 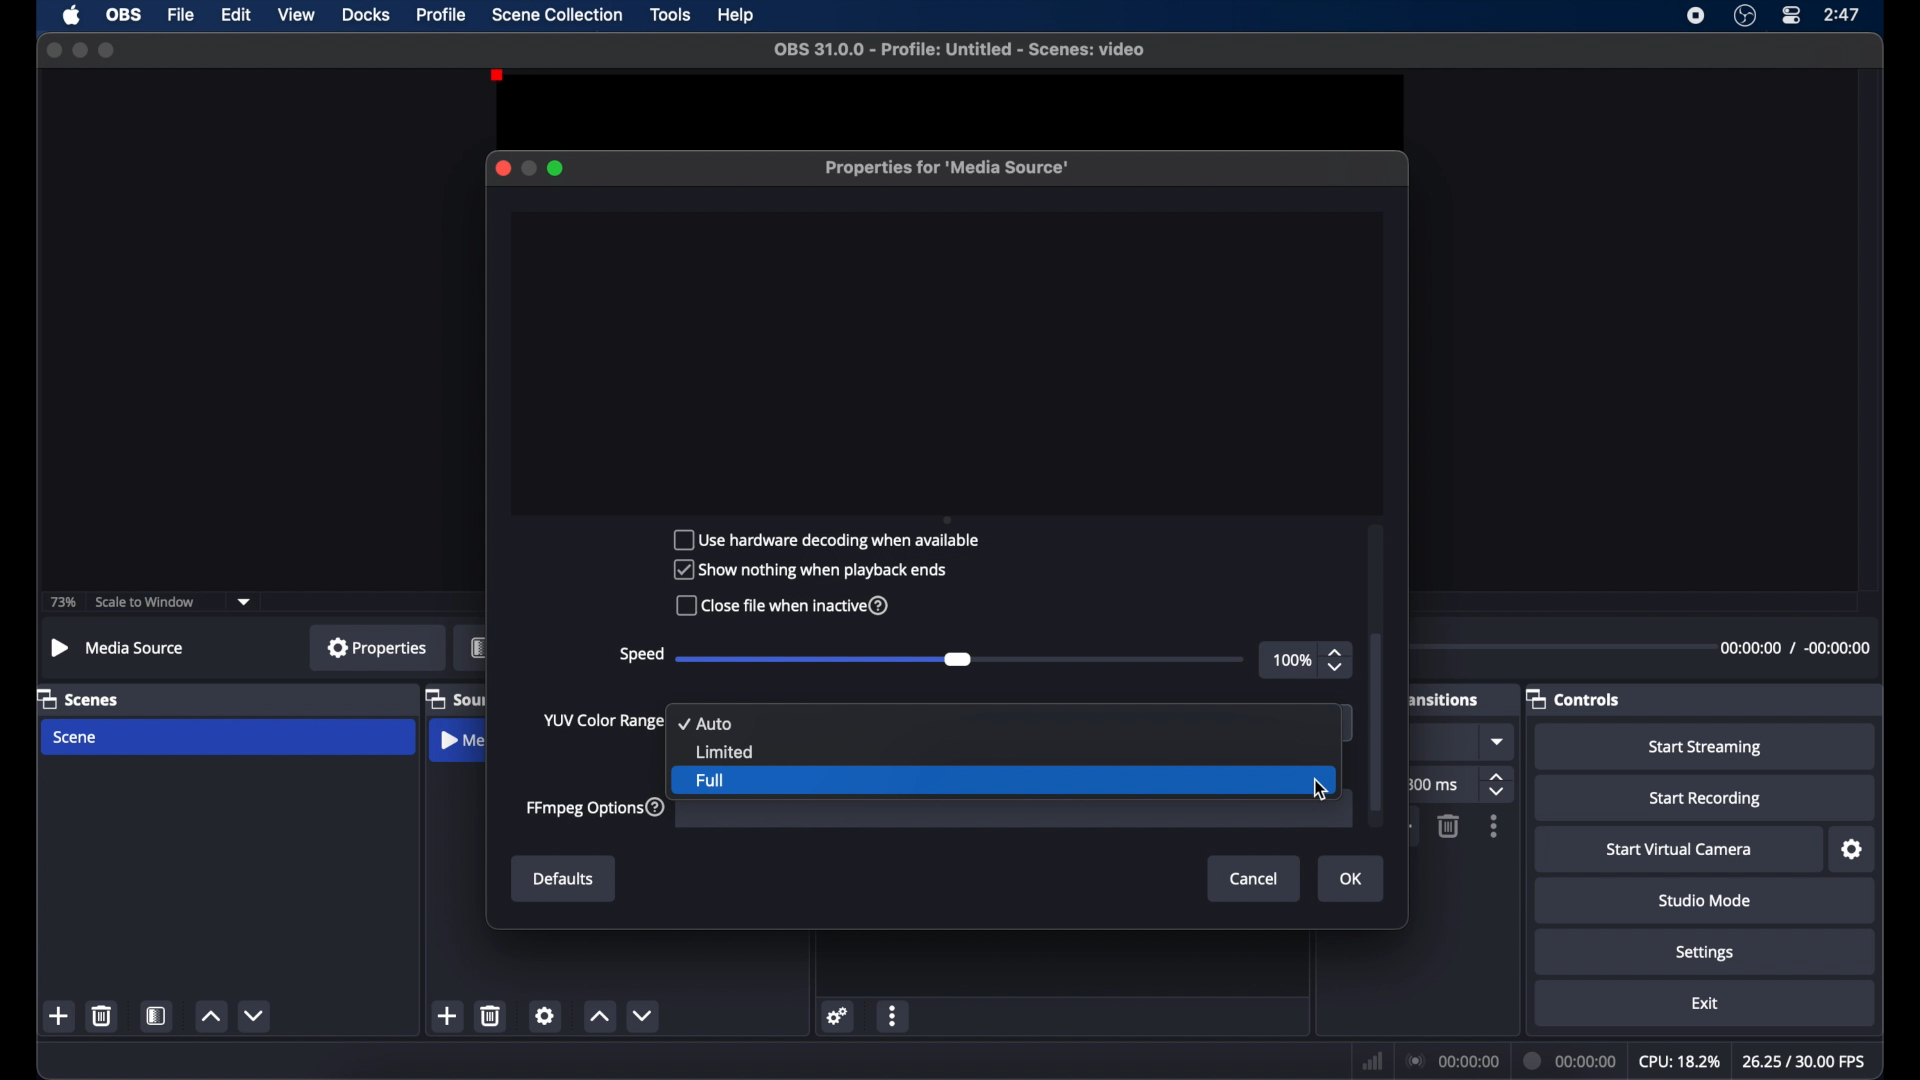 I want to click on decrement button, so click(x=256, y=1014).